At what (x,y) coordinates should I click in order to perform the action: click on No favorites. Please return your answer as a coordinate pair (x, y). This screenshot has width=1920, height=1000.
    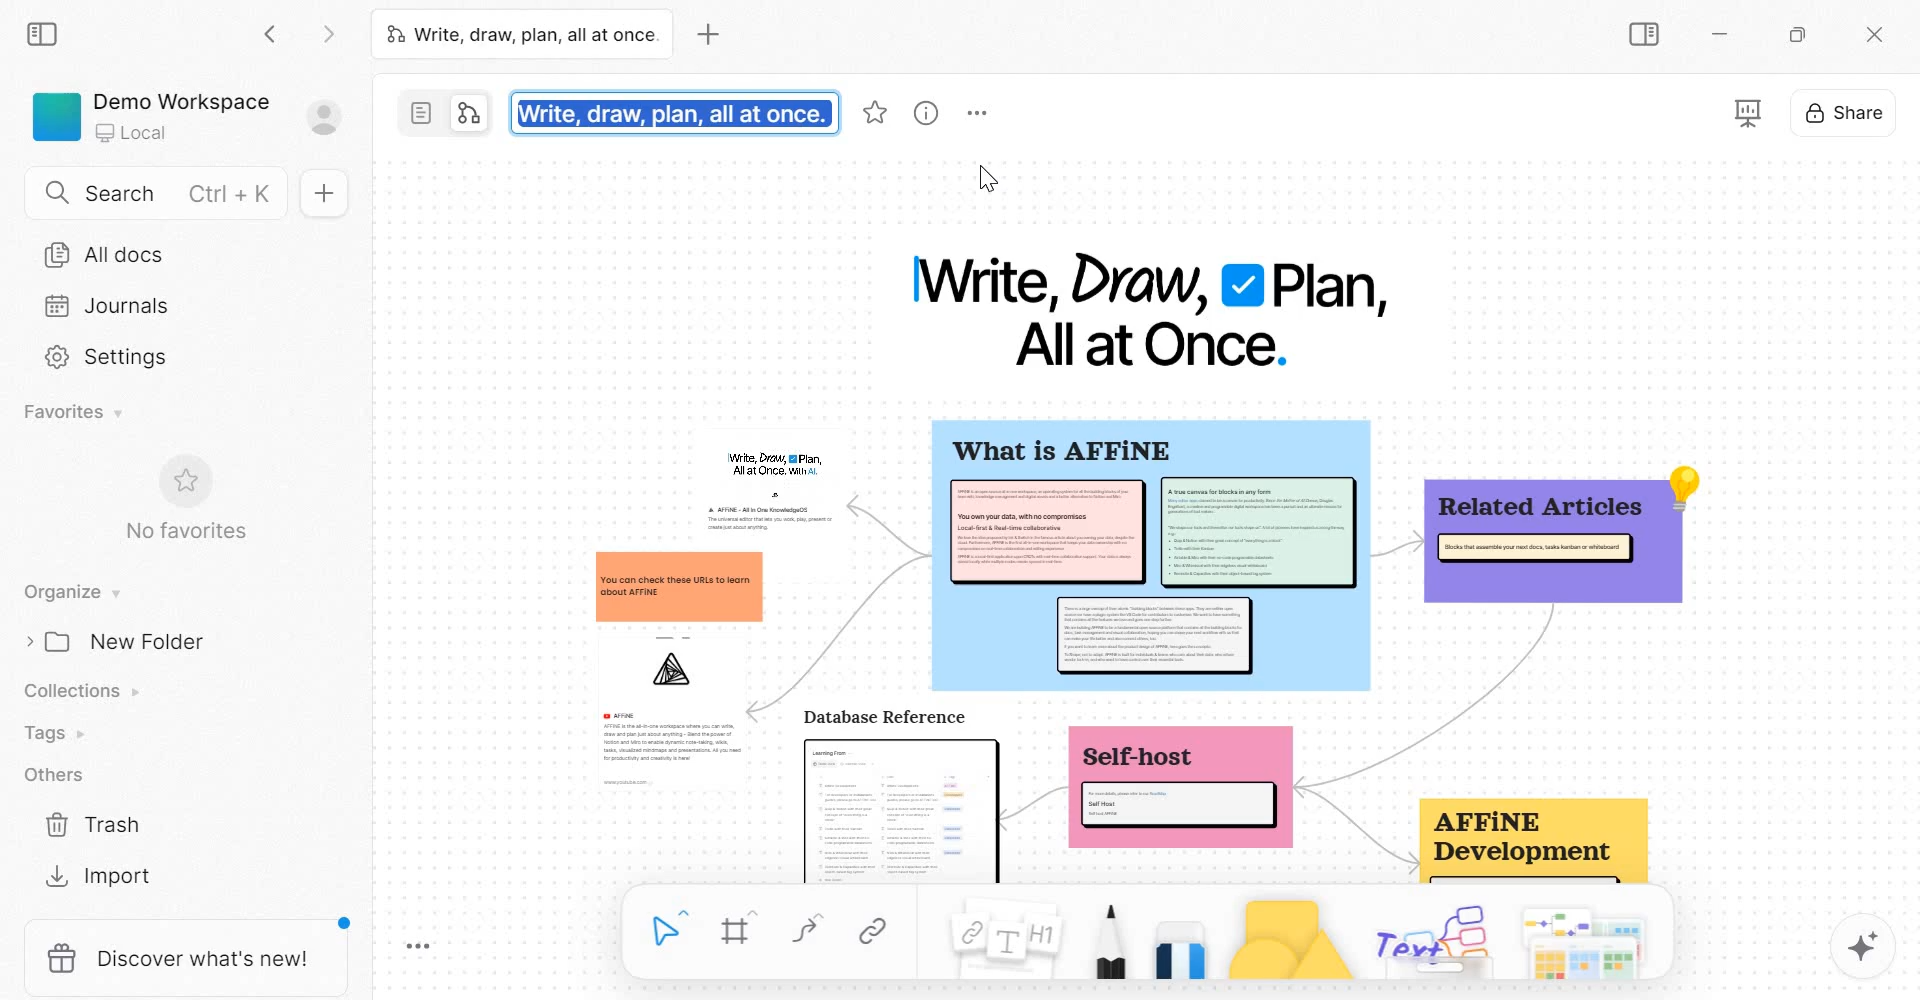
    Looking at the image, I should click on (186, 534).